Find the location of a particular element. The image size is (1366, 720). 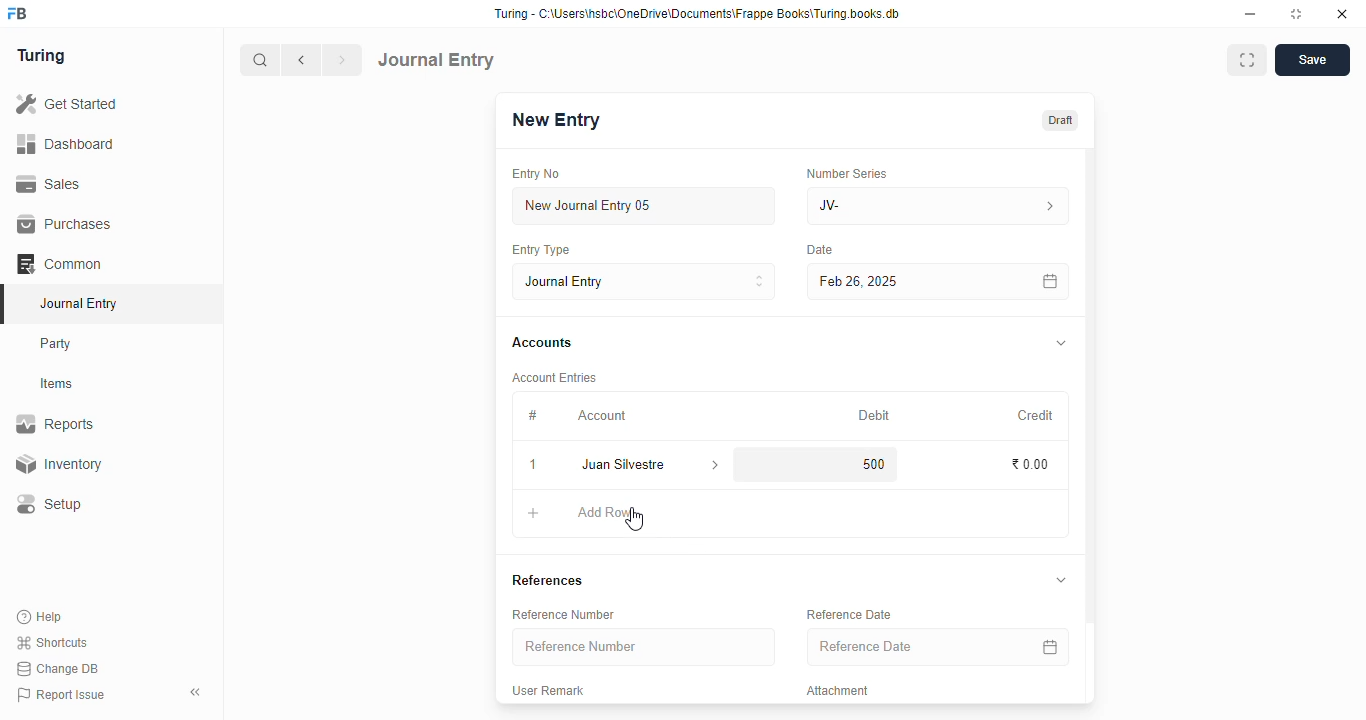

toggle between form and full width is located at coordinates (1246, 60).